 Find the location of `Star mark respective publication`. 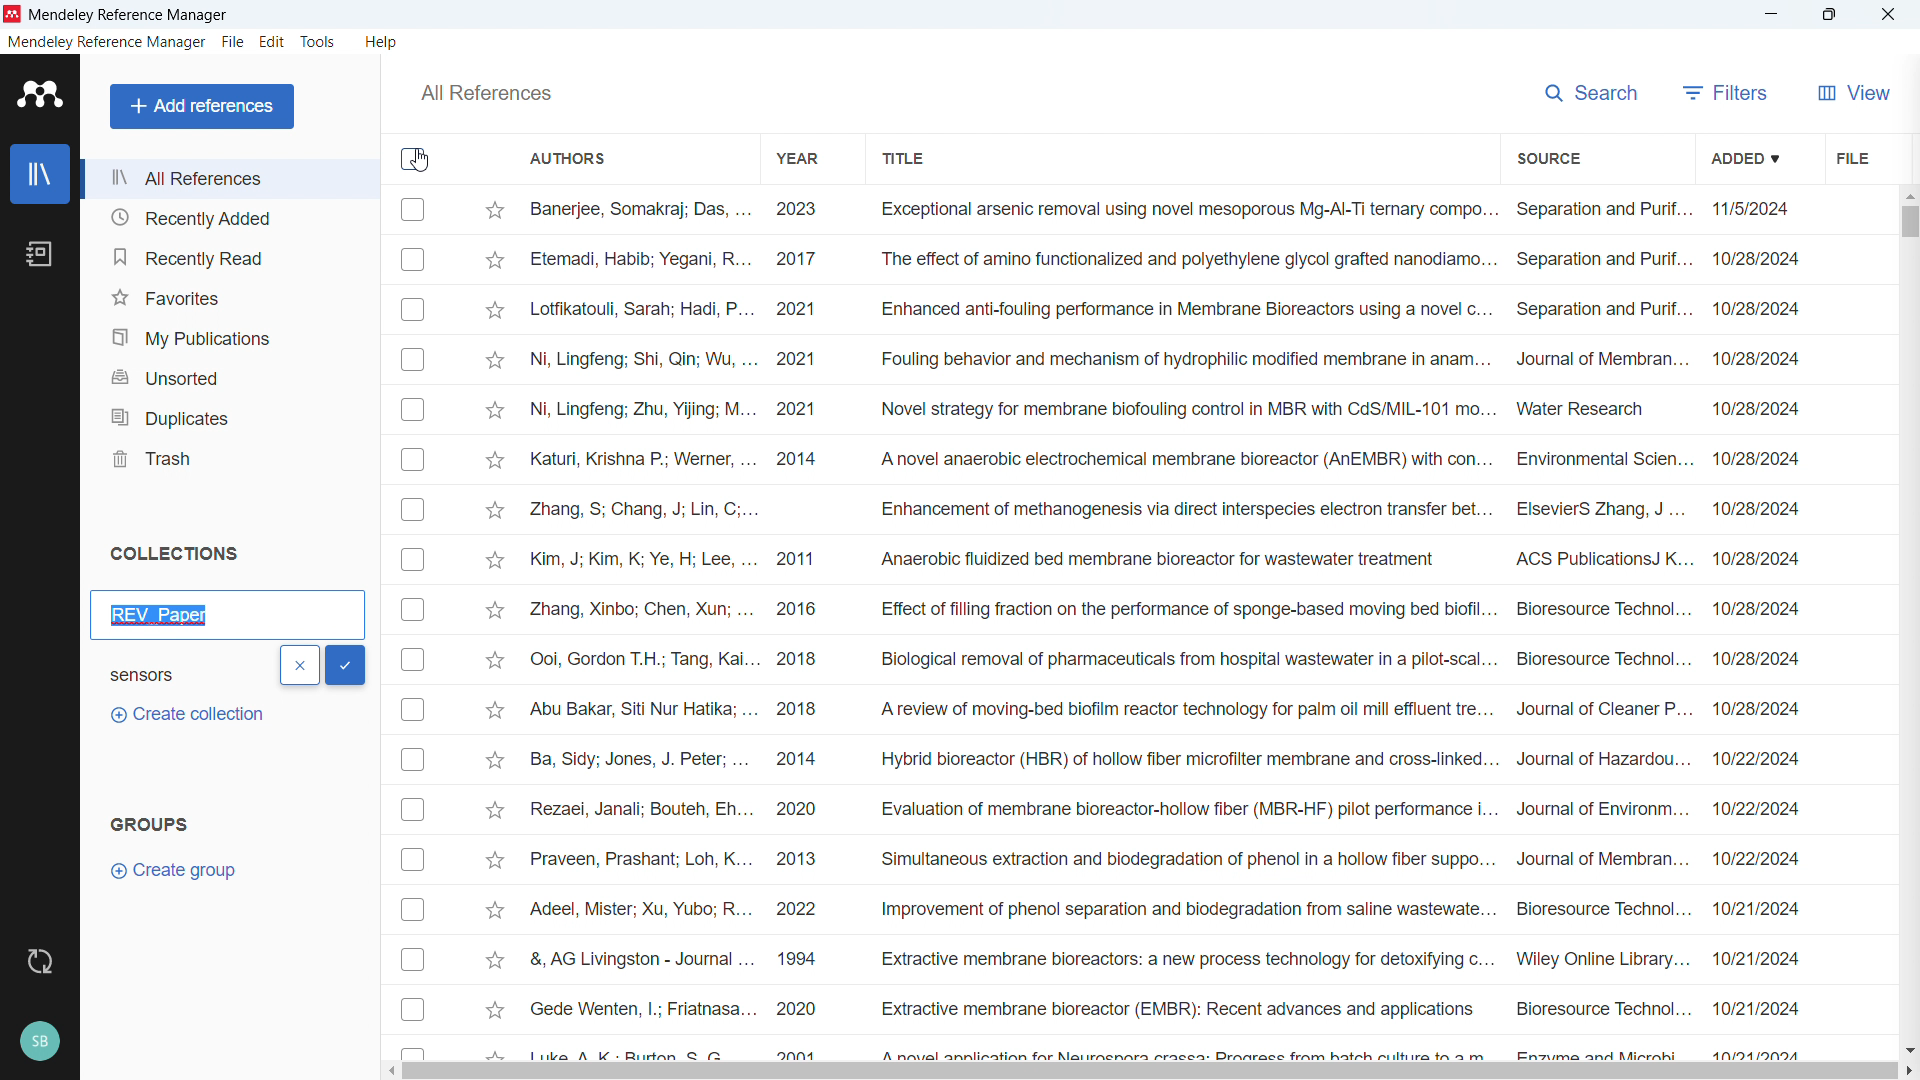

Star mark respective publication is located at coordinates (495, 610).